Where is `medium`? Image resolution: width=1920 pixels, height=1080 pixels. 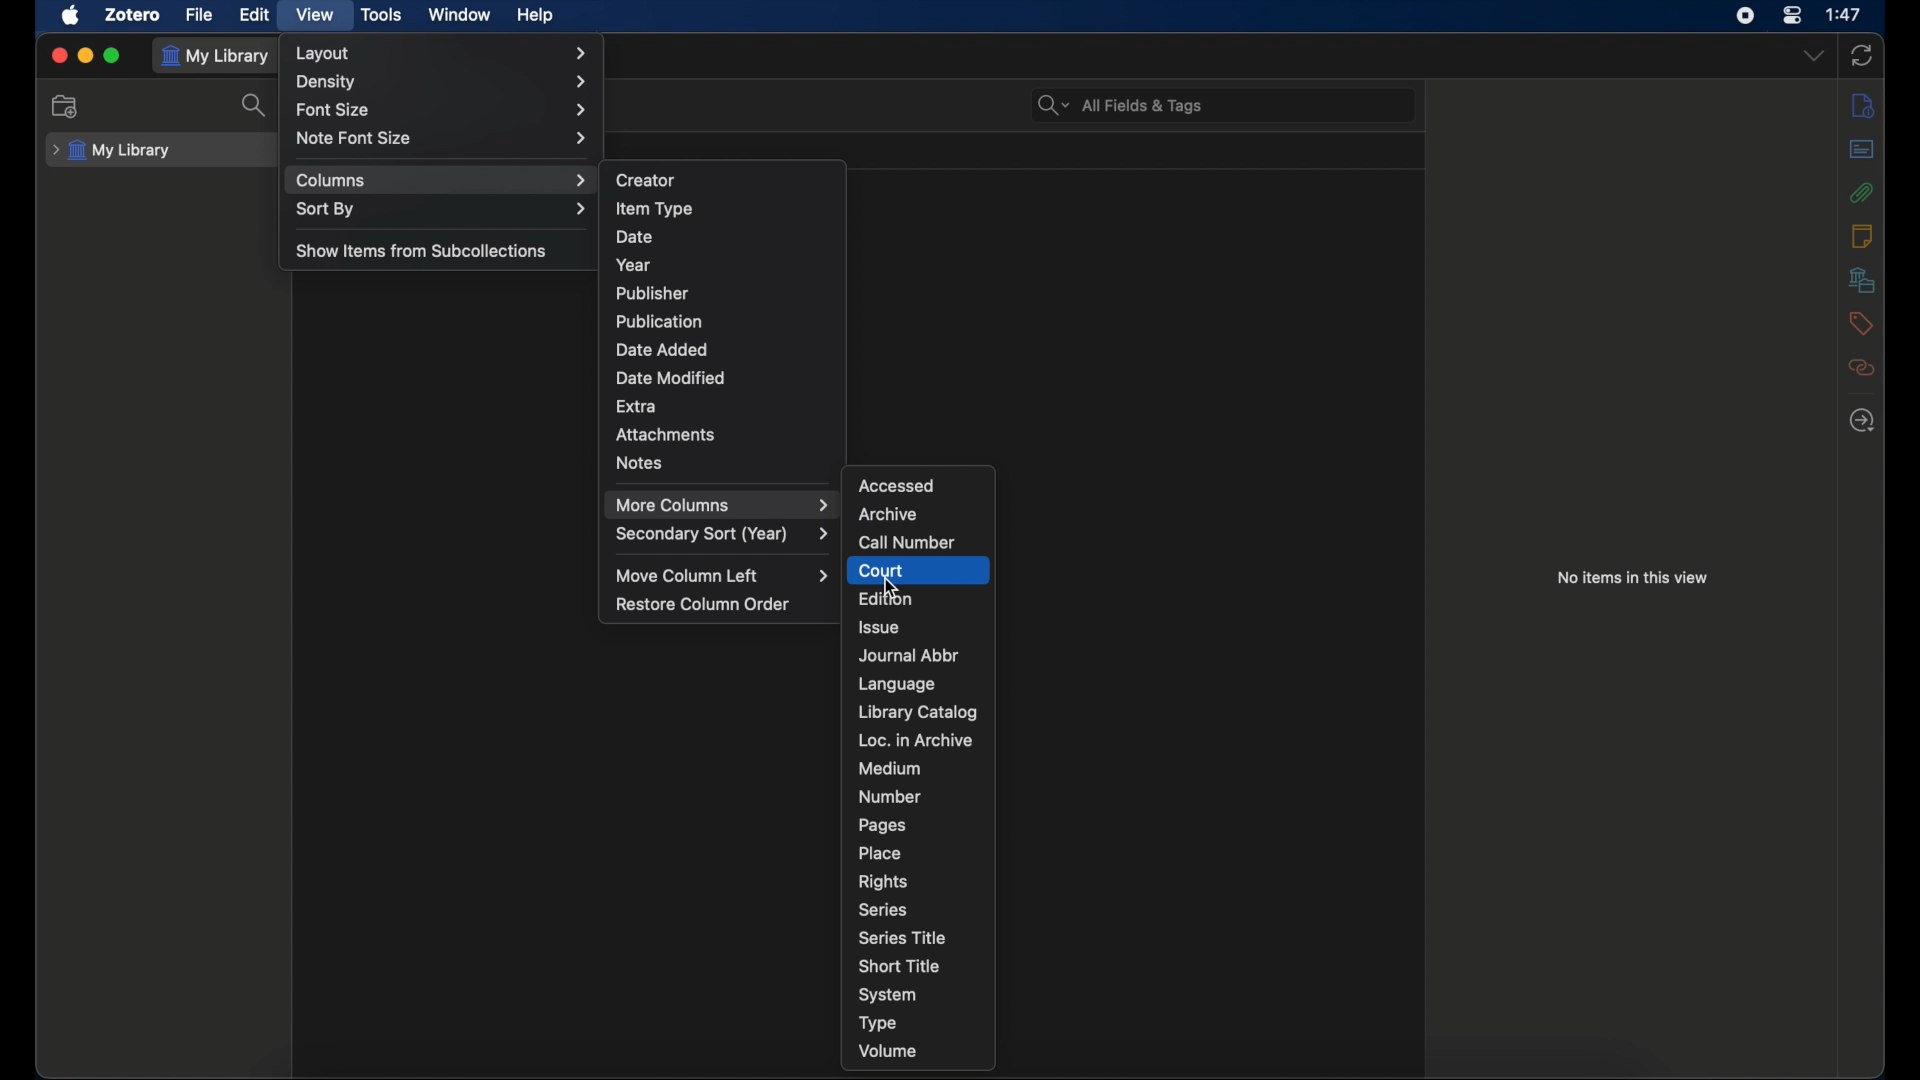 medium is located at coordinates (890, 769).